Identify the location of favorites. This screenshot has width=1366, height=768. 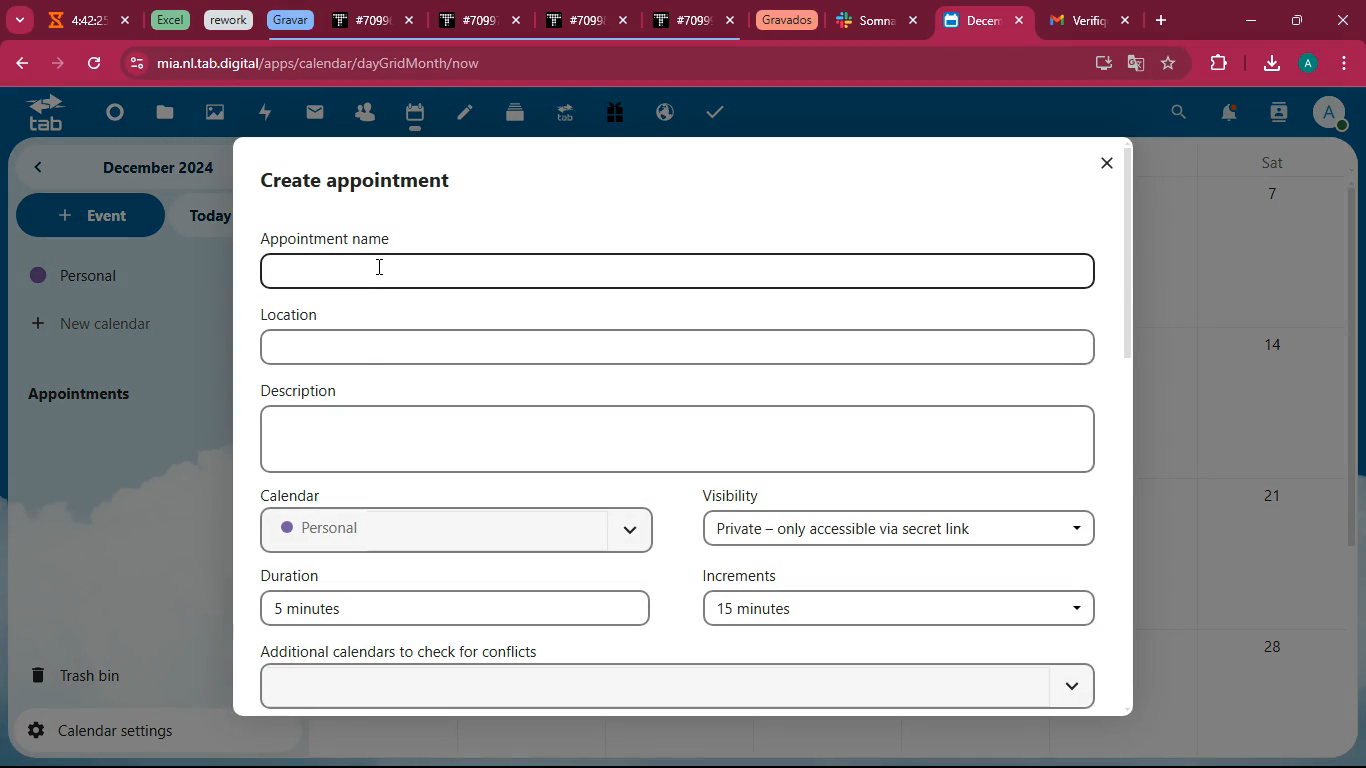
(1170, 63).